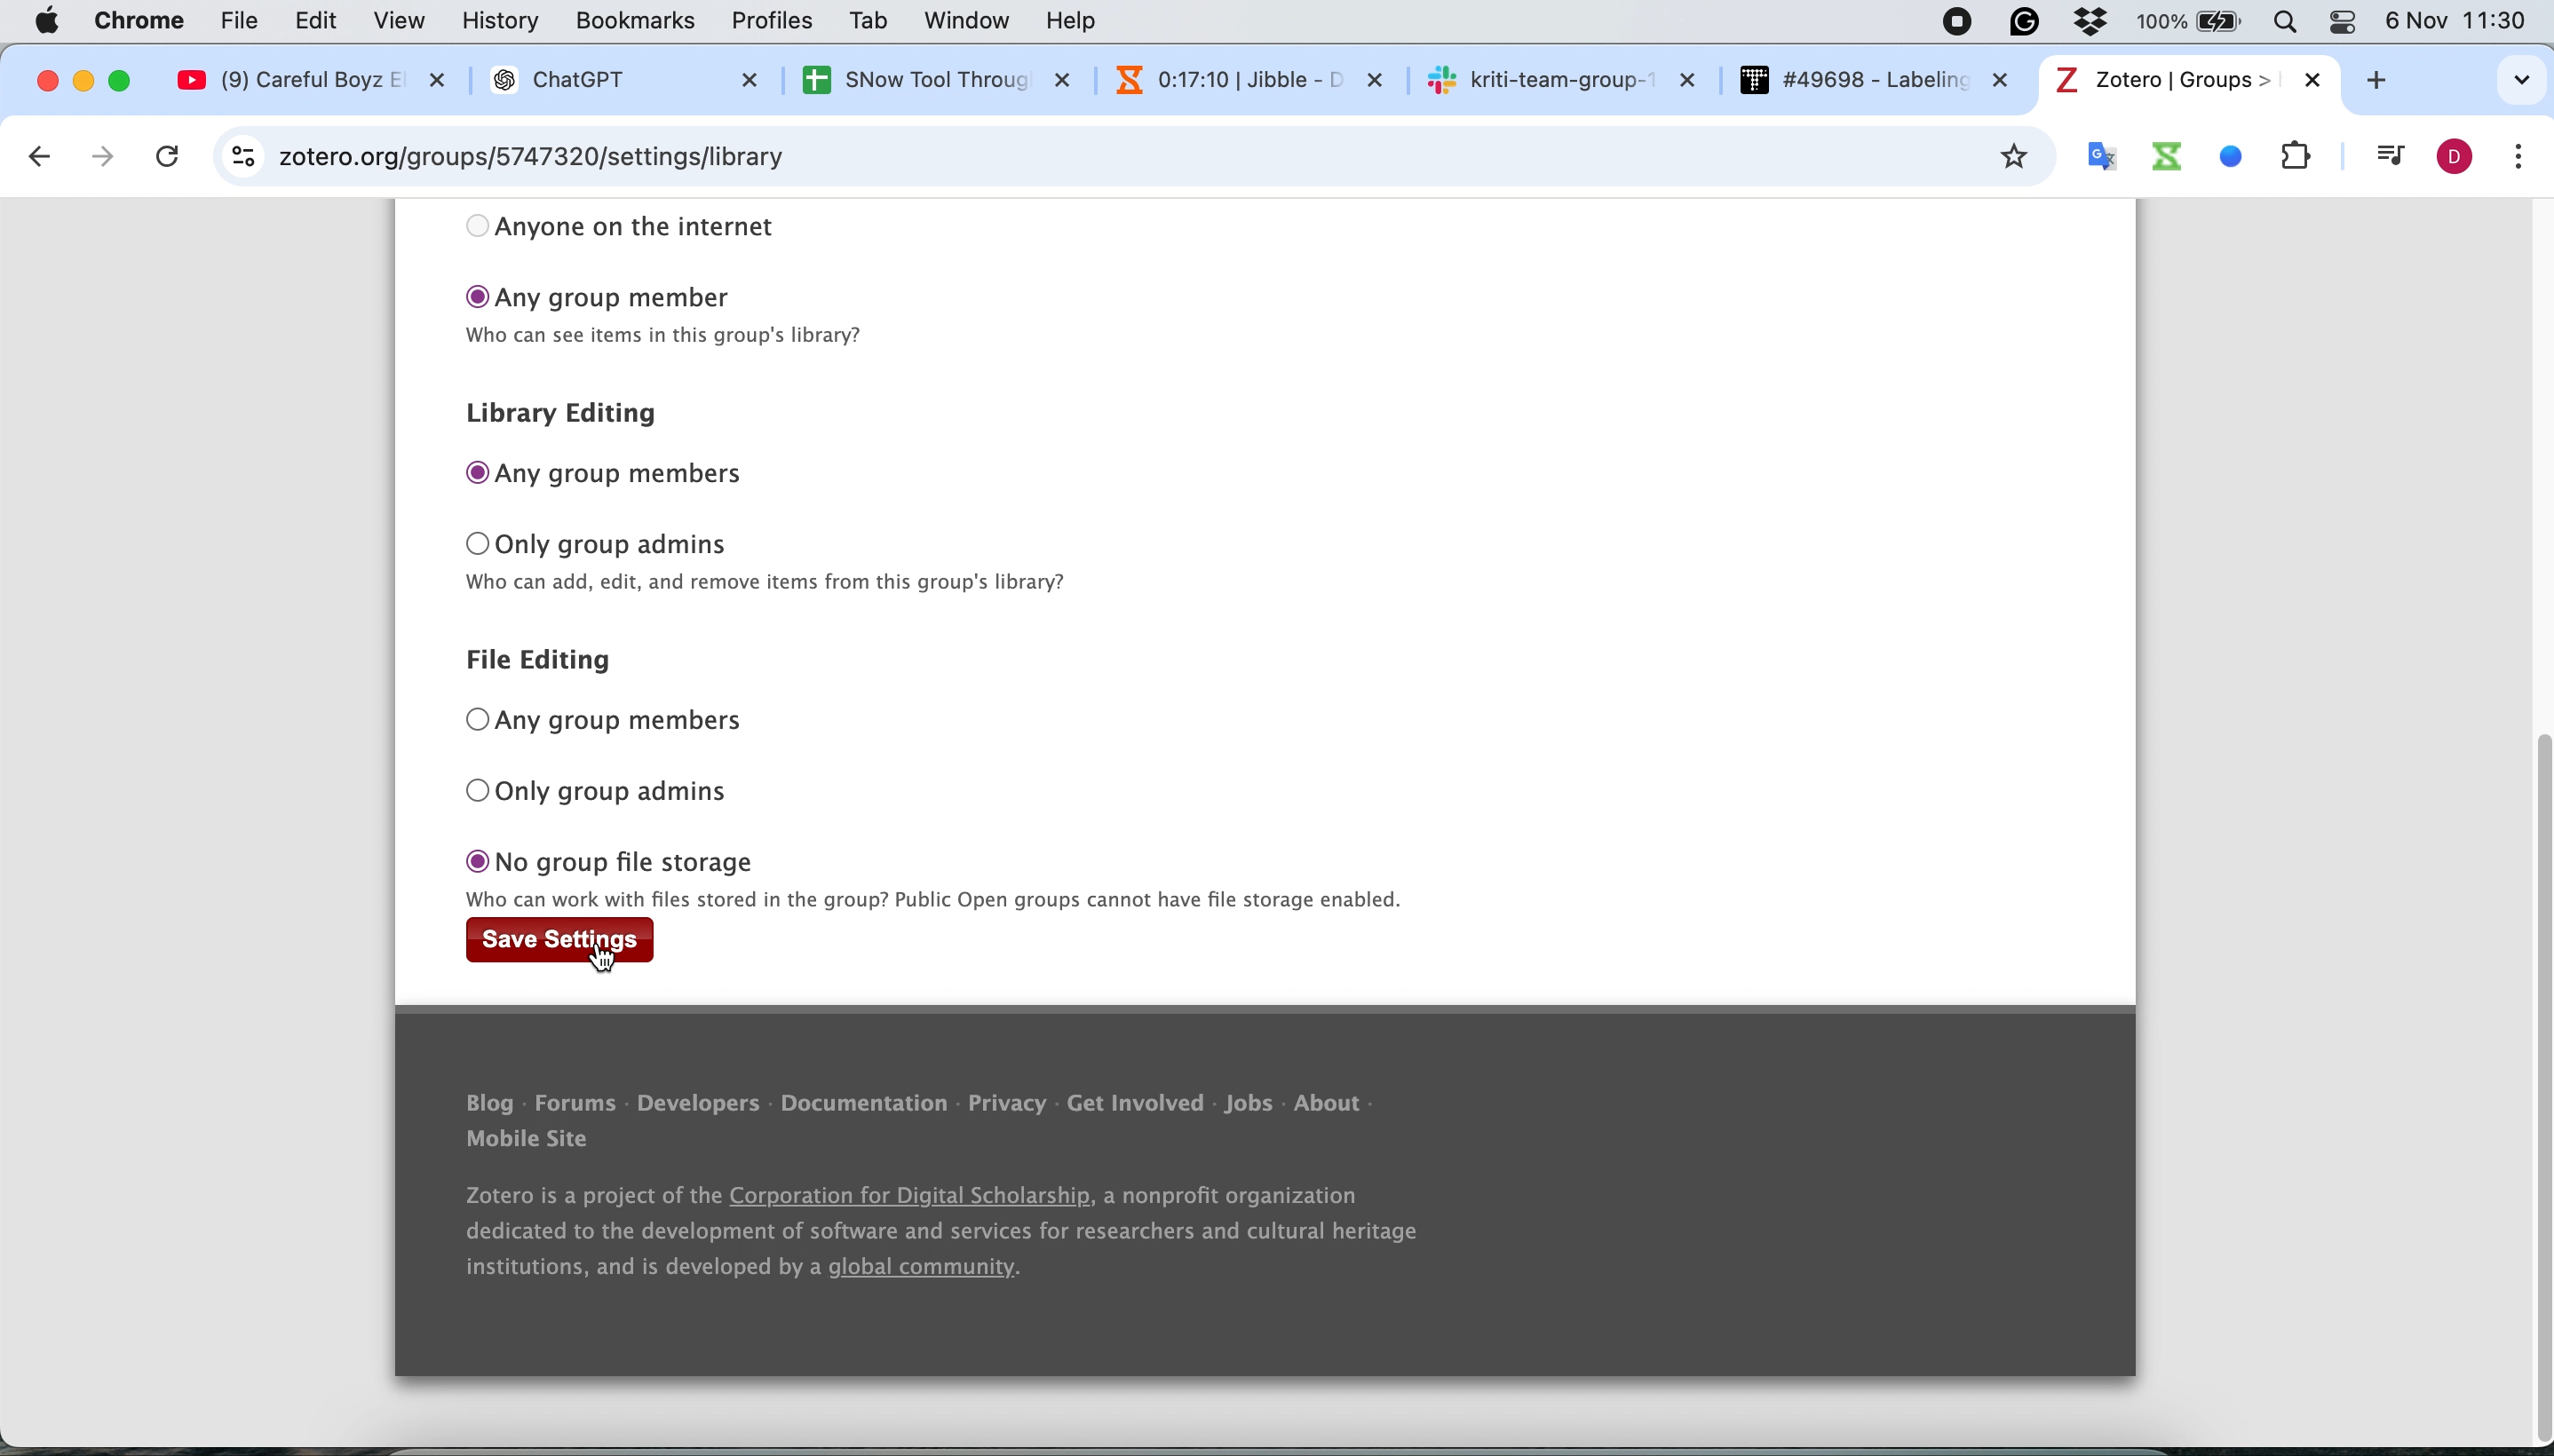  What do you see at coordinates (620, 80) in the screenshot?
I see `® ChatGPT X` at bounding box center [620, 80].